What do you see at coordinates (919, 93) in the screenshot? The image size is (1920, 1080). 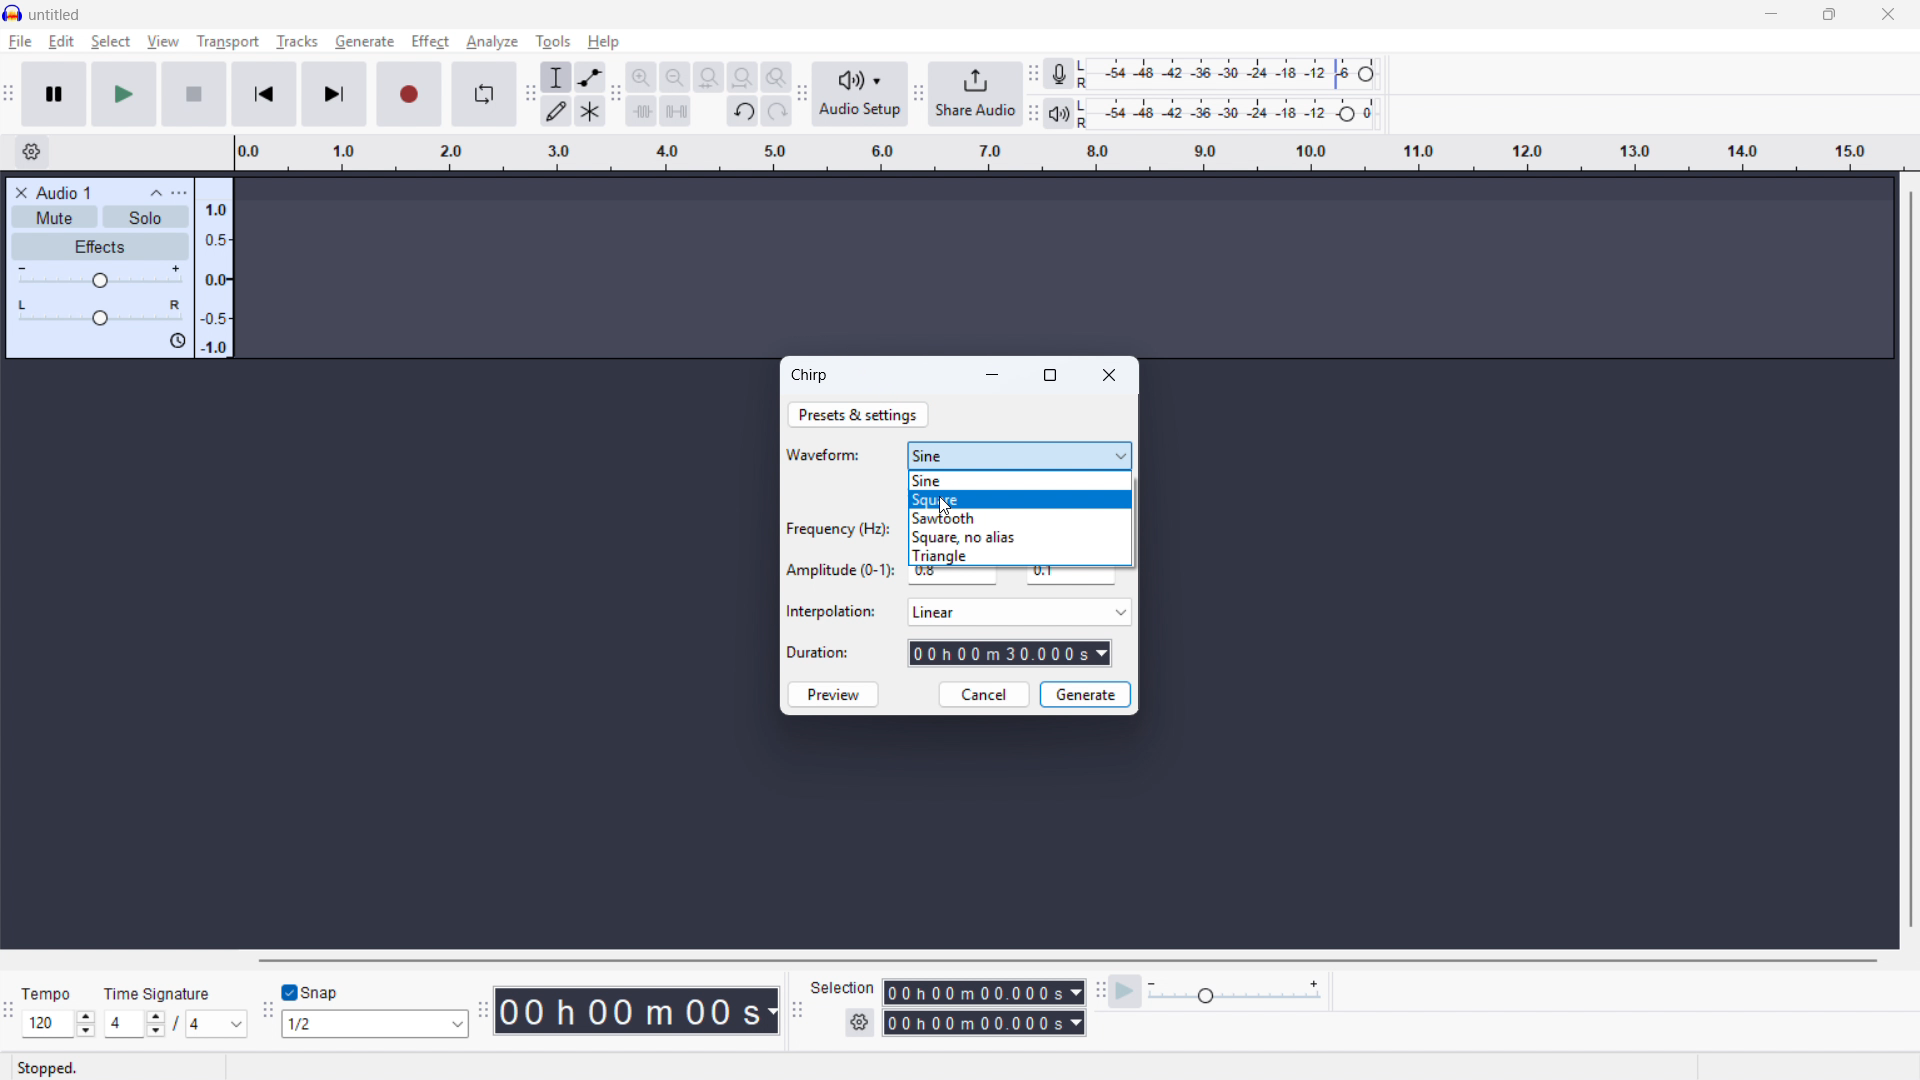 I see `Share audio toolbar ` at bounding box center [919, 93].